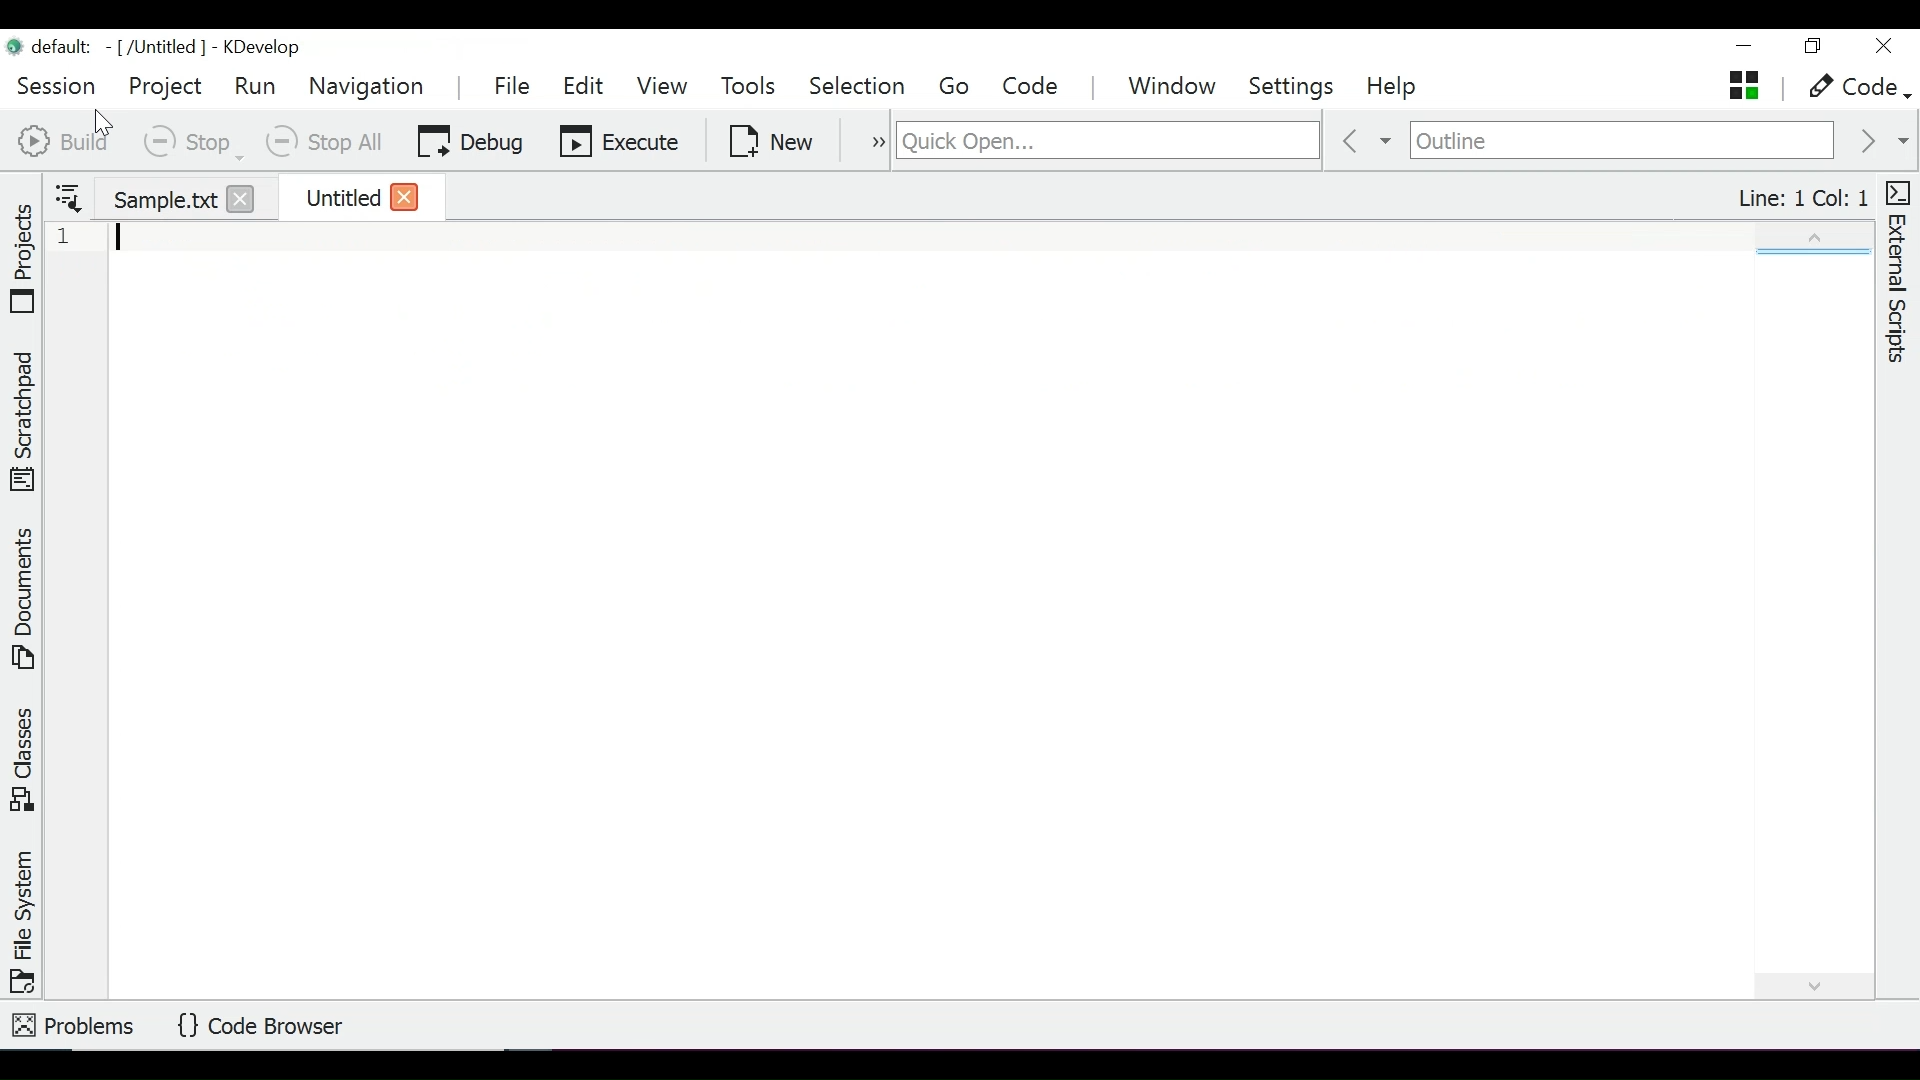 The image size is (1920, 1080). I want to click on New, so click(769, 141).